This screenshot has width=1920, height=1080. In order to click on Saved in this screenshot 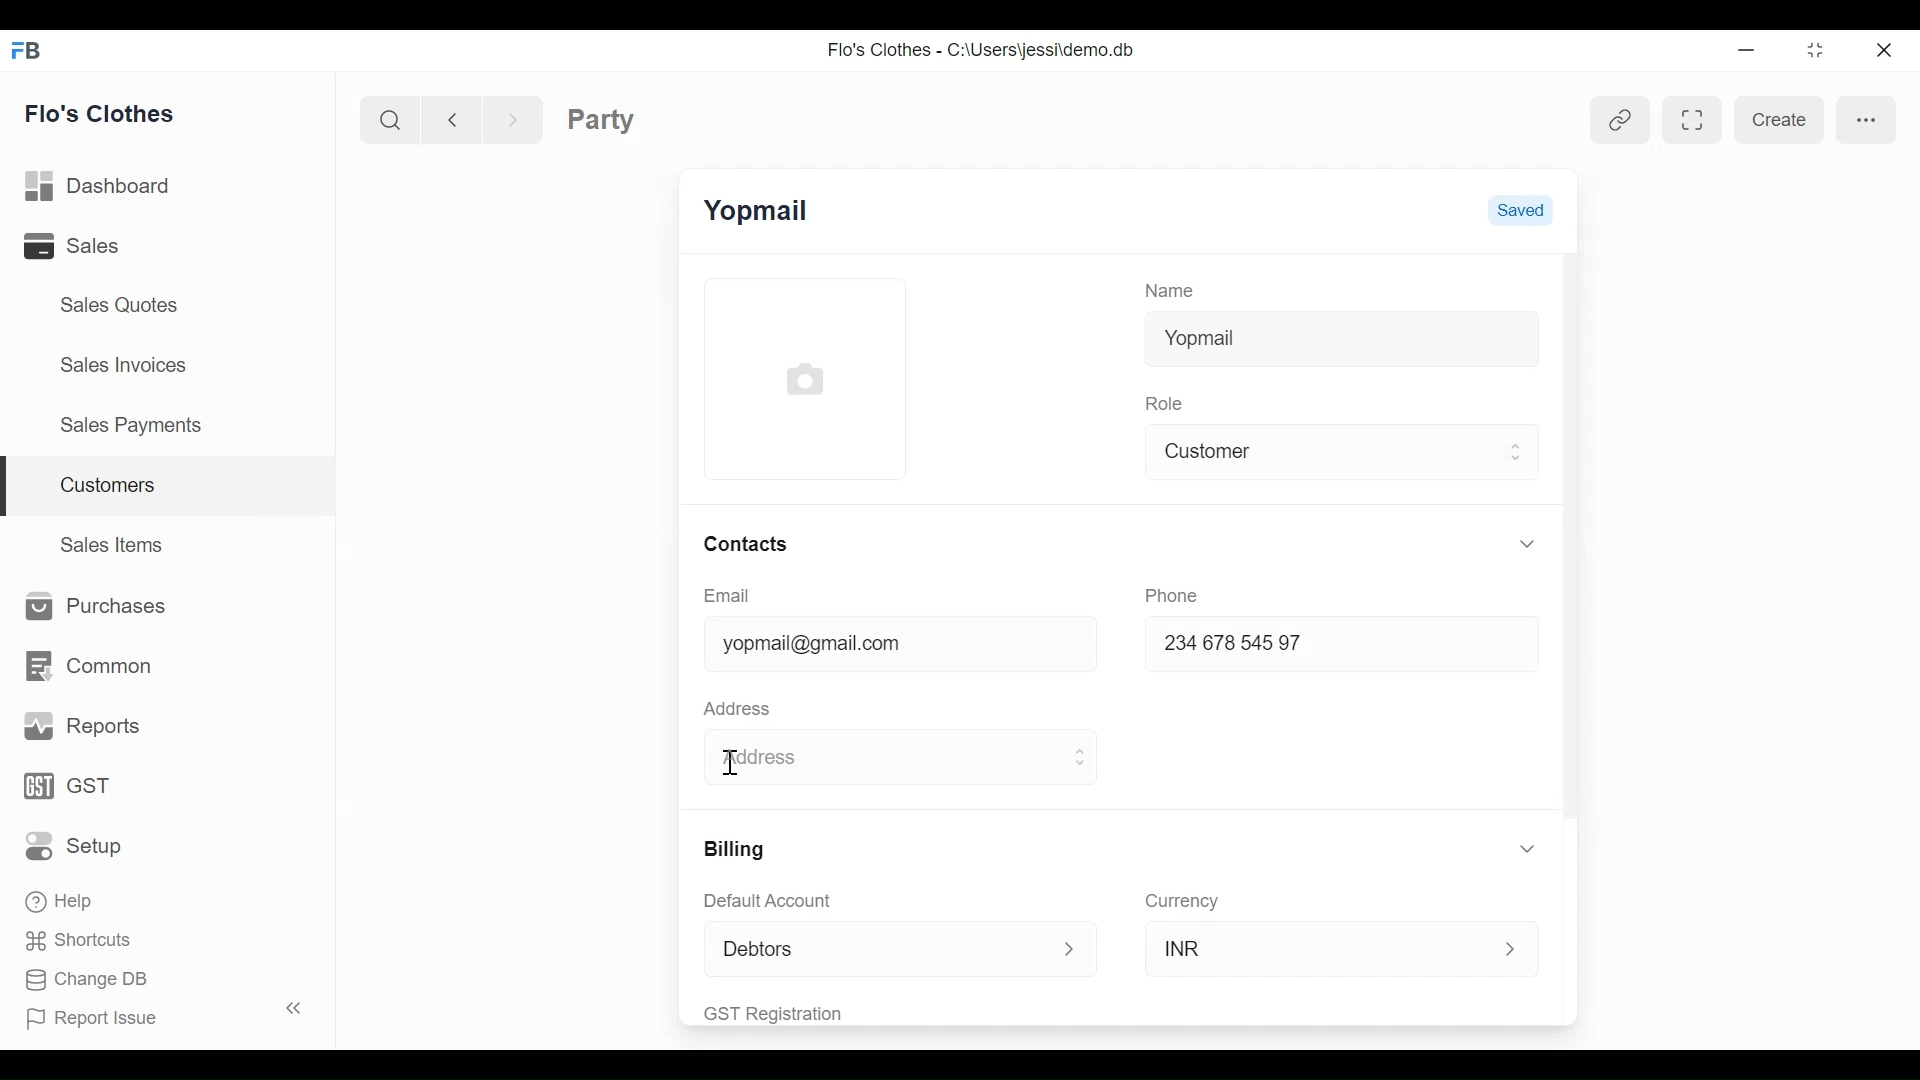, I will do `click(1521, 211)`.